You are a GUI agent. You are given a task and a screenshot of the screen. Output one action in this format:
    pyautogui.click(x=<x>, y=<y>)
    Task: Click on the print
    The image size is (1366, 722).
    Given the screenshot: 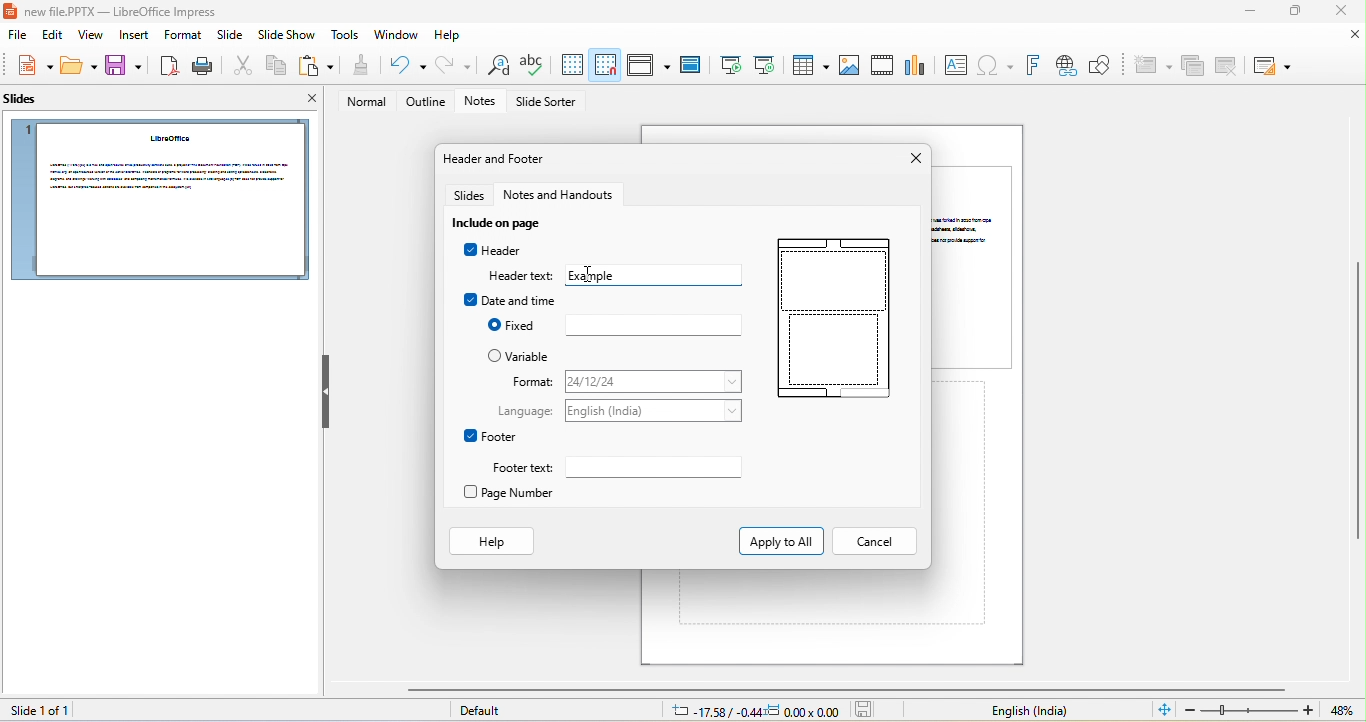 What is the action you would take?
    pyautogui.click(x=201, y=66)
    